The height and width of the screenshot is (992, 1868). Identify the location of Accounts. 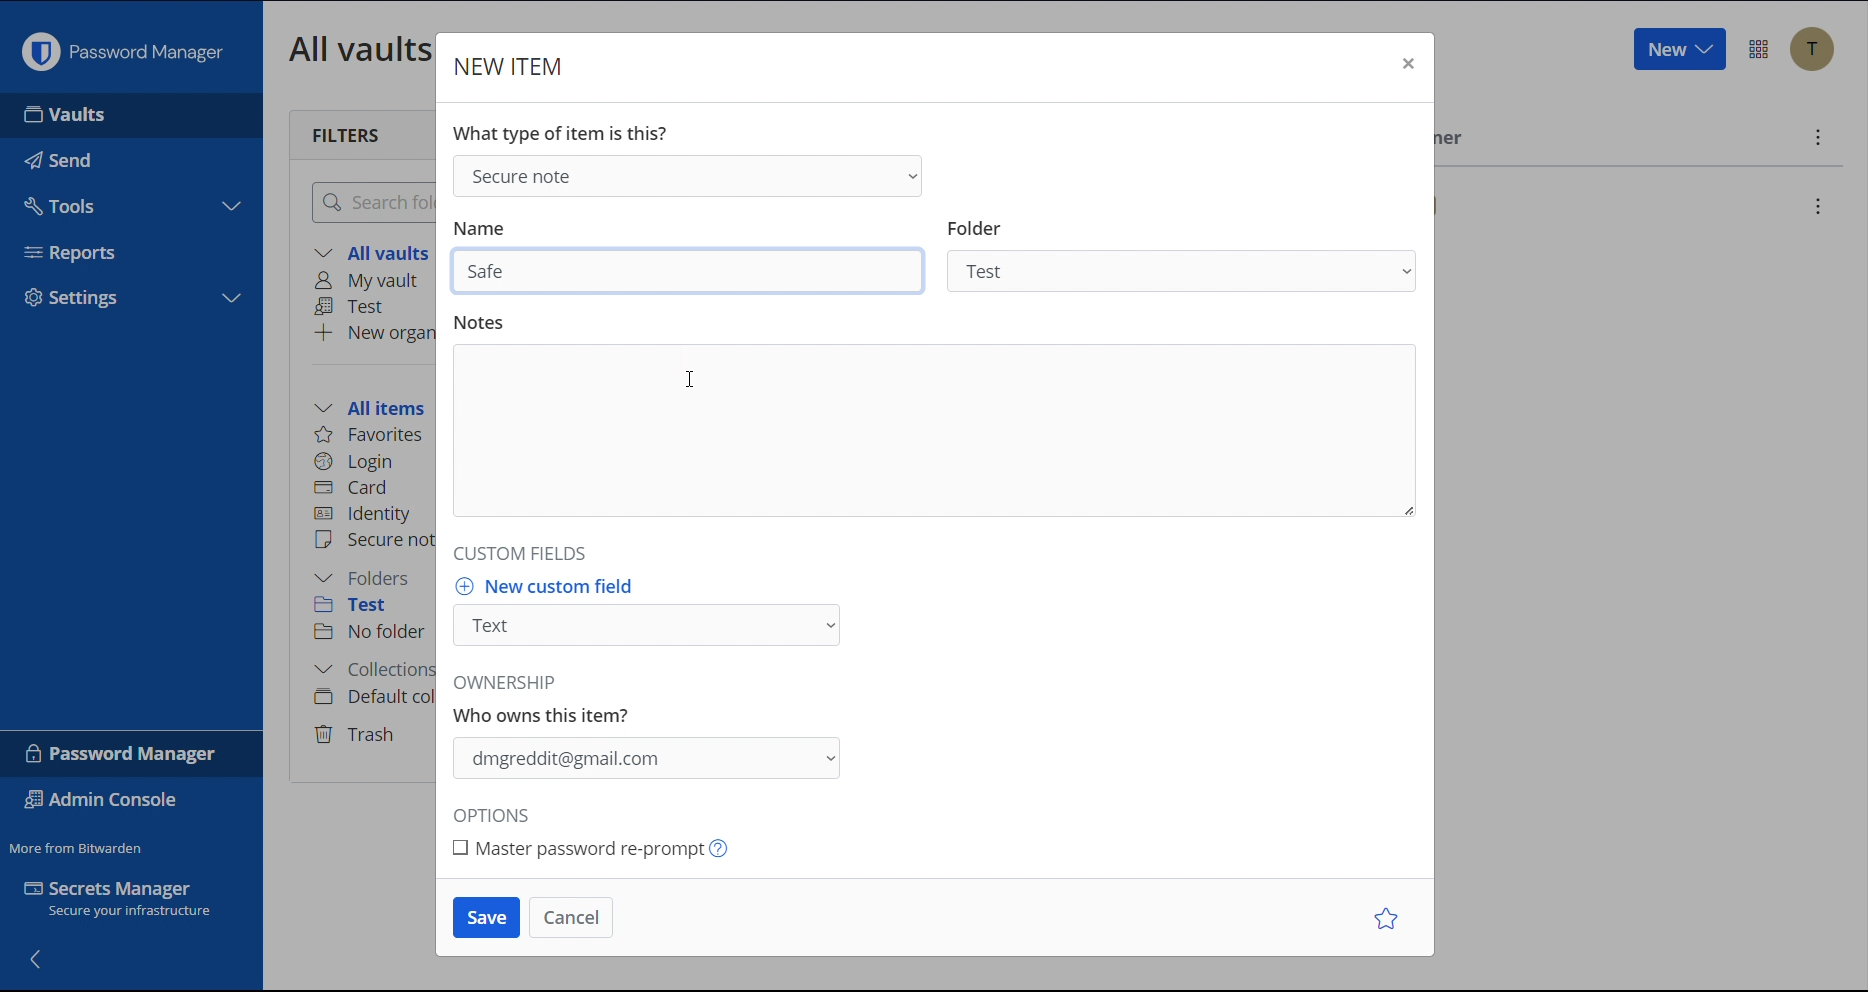
(1812, 49).